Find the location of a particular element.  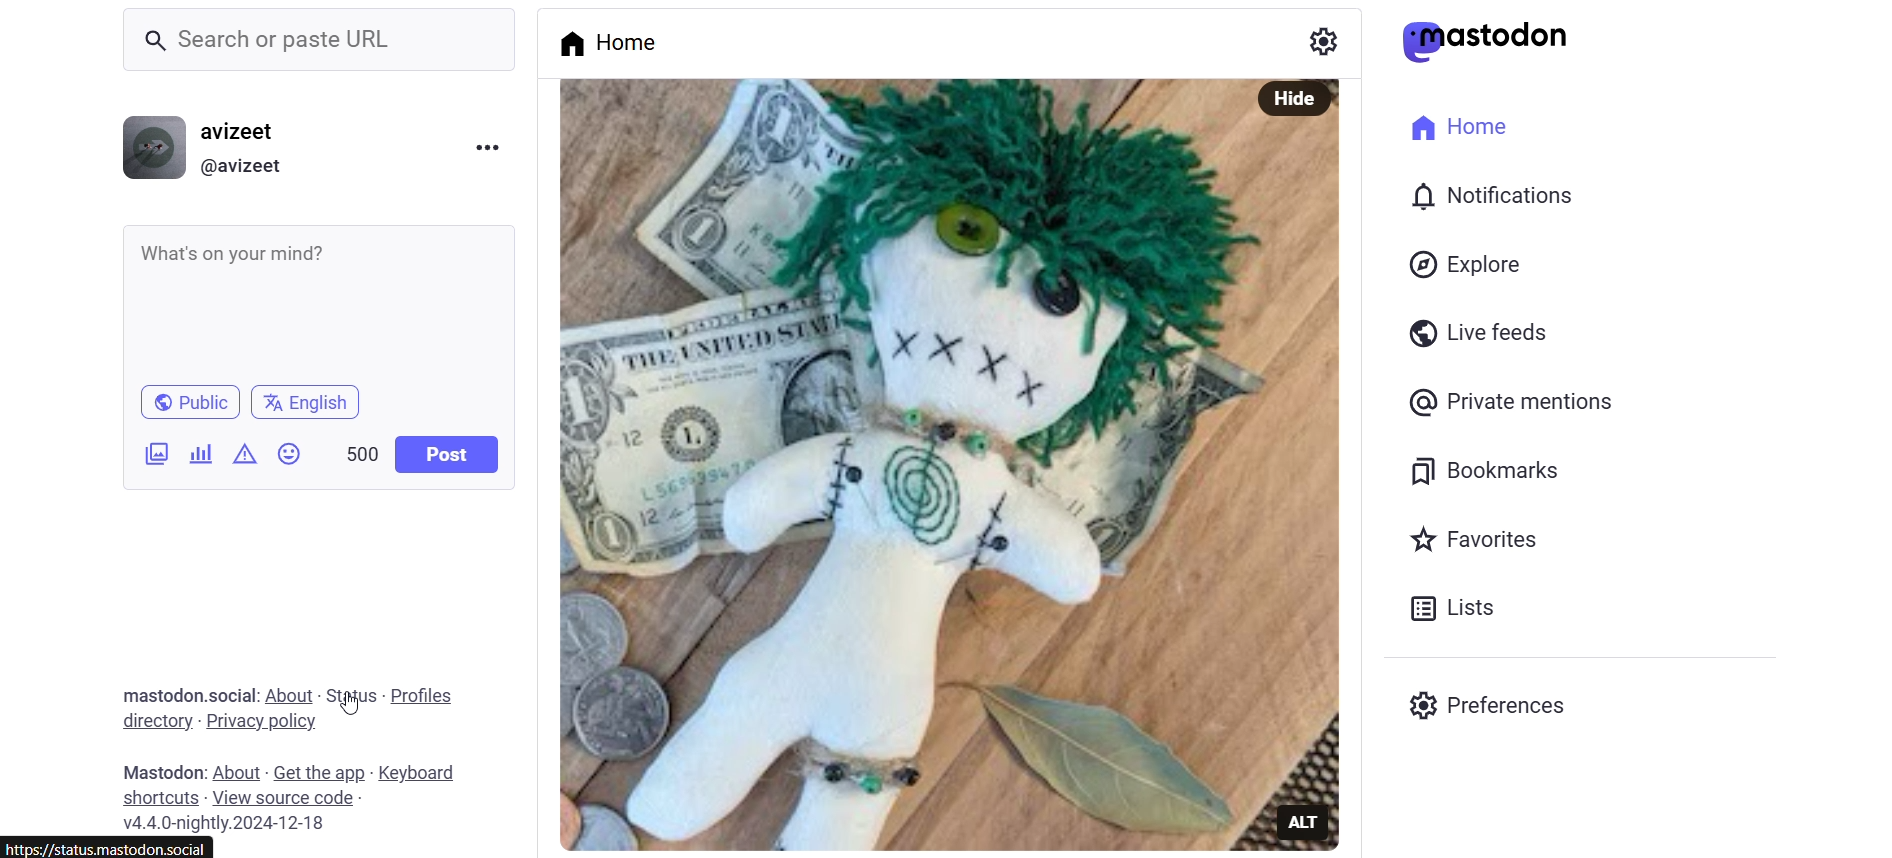

link is located at coordinates (112, 846).